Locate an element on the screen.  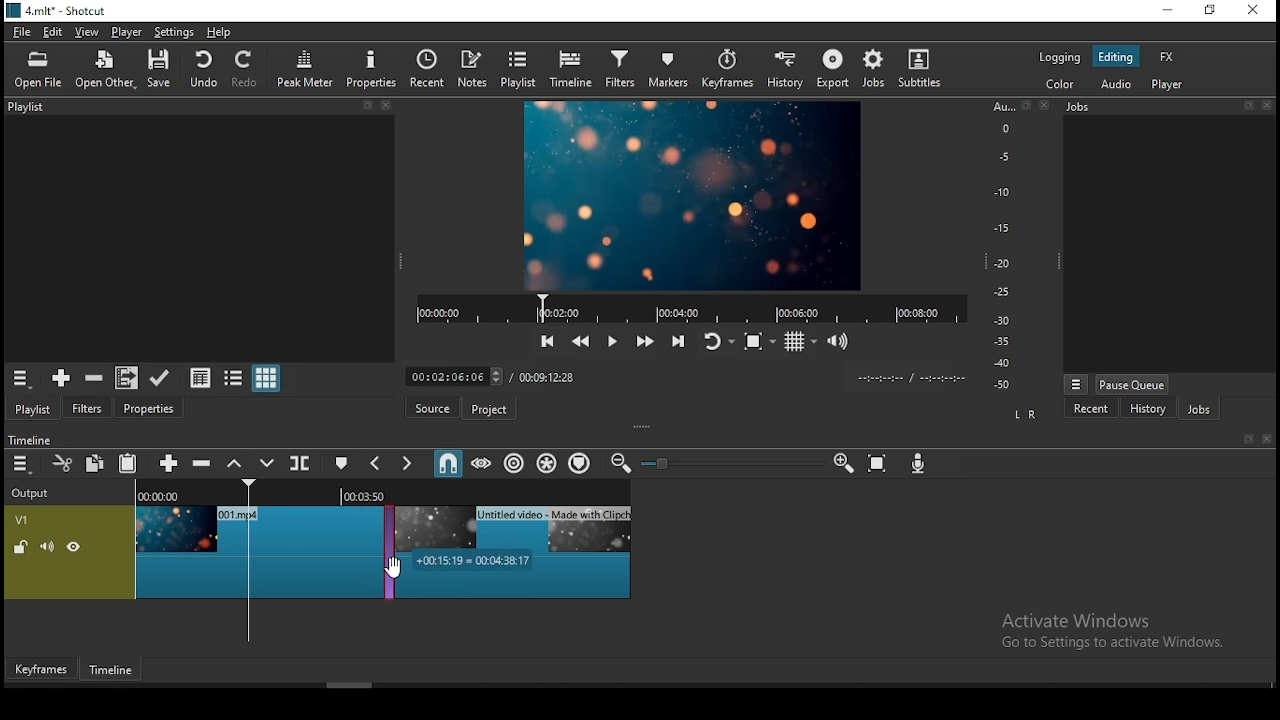
zoom in or zoom out slider is located at coordinates (725, 463).